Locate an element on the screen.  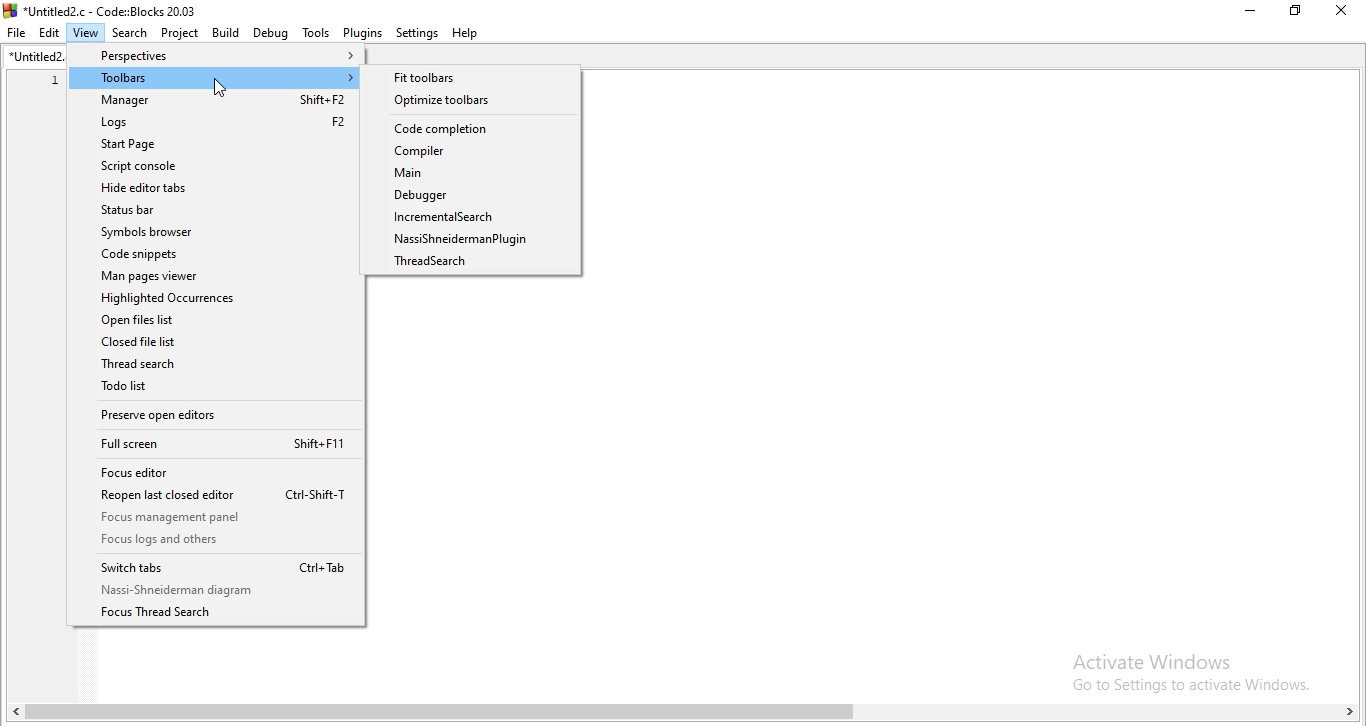
Todo list is located at coordinates (211, 389).